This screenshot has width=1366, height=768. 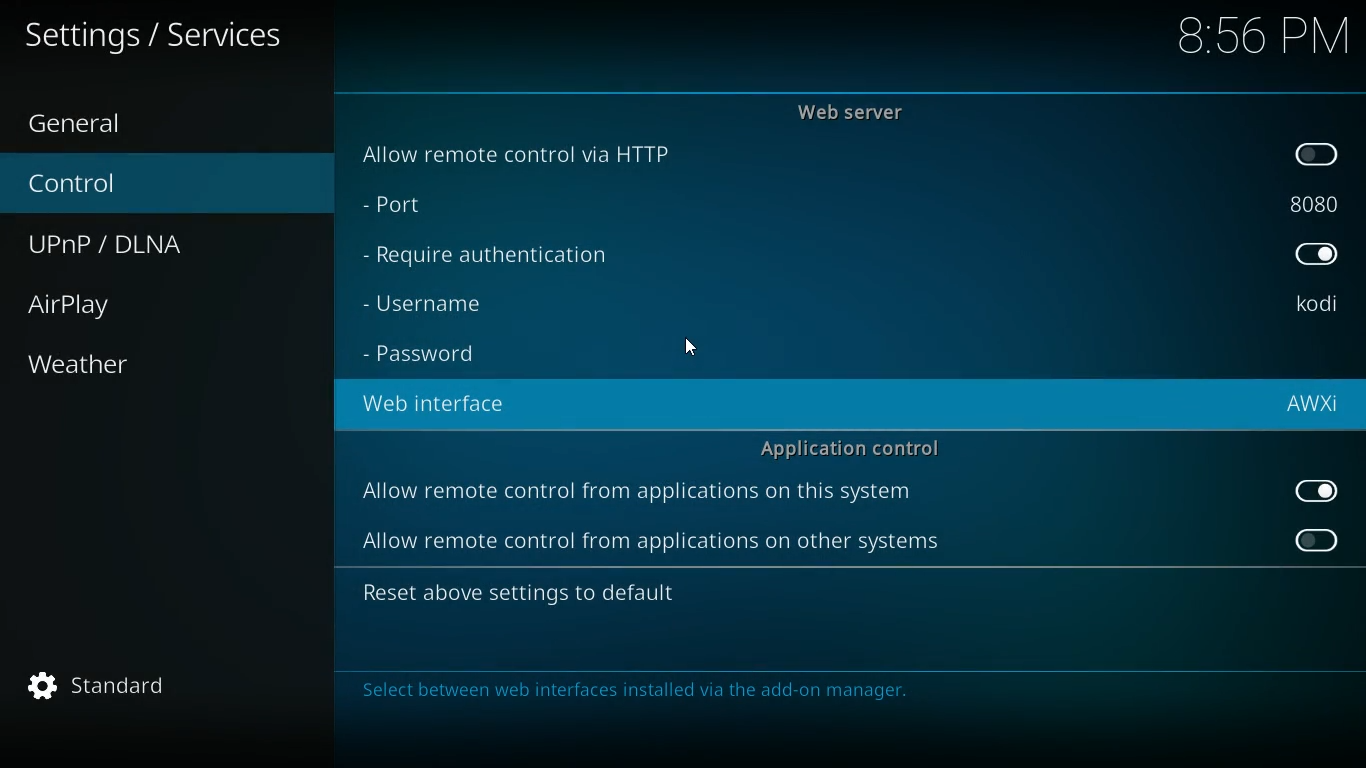 I want to click on AirPlay, so click(x=93, y=305).